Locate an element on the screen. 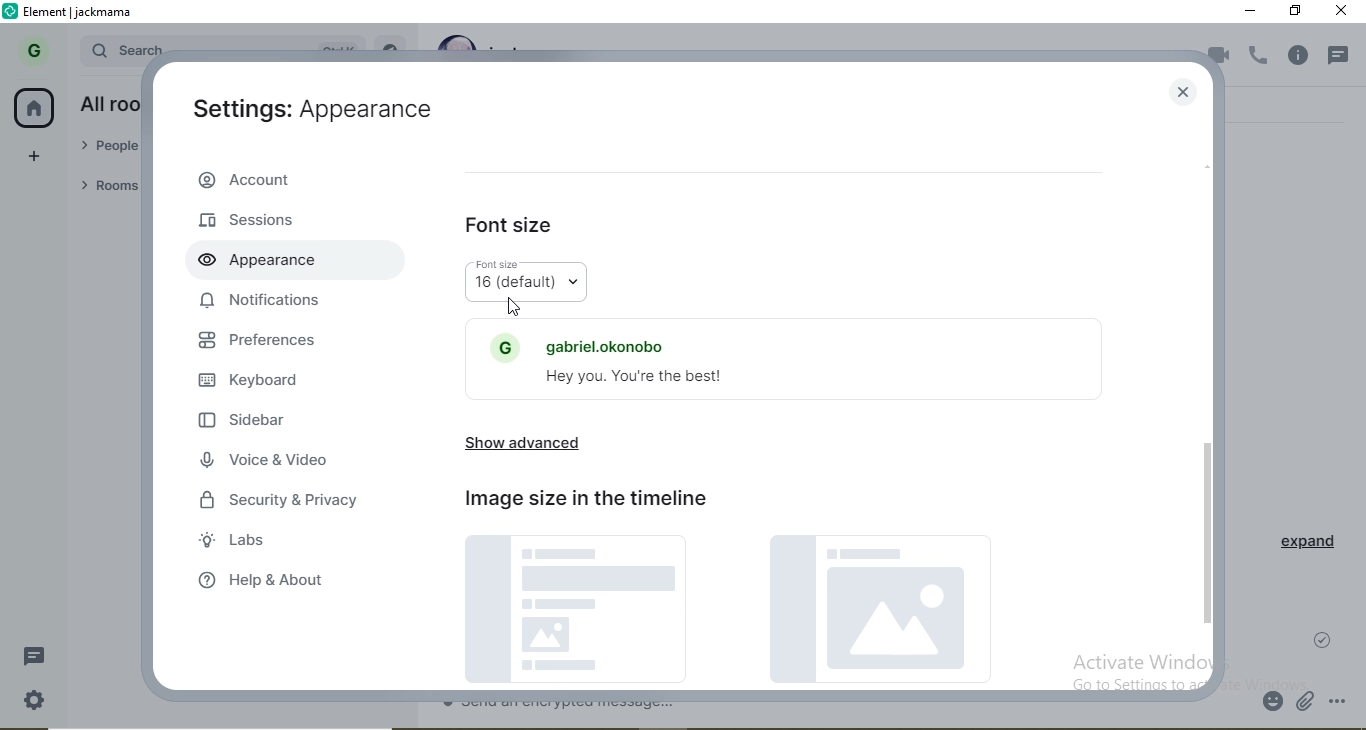  go to settings is located at coordinates (1124, 684).